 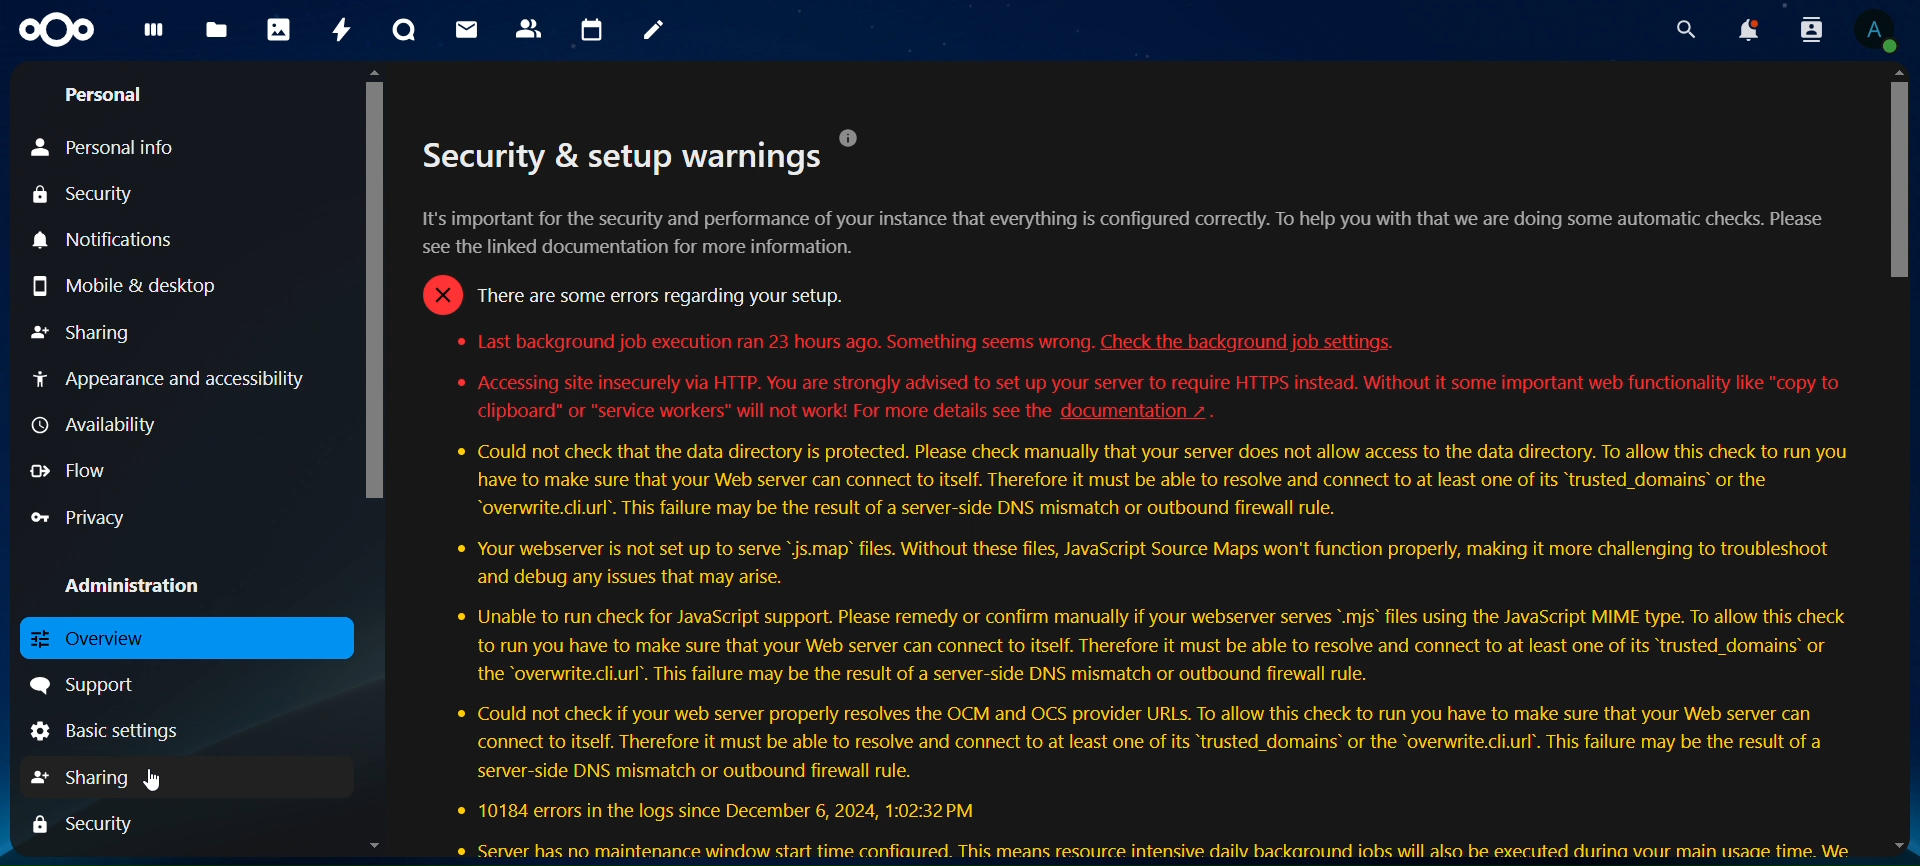 I want to click on support, so click(x=88, y=685).